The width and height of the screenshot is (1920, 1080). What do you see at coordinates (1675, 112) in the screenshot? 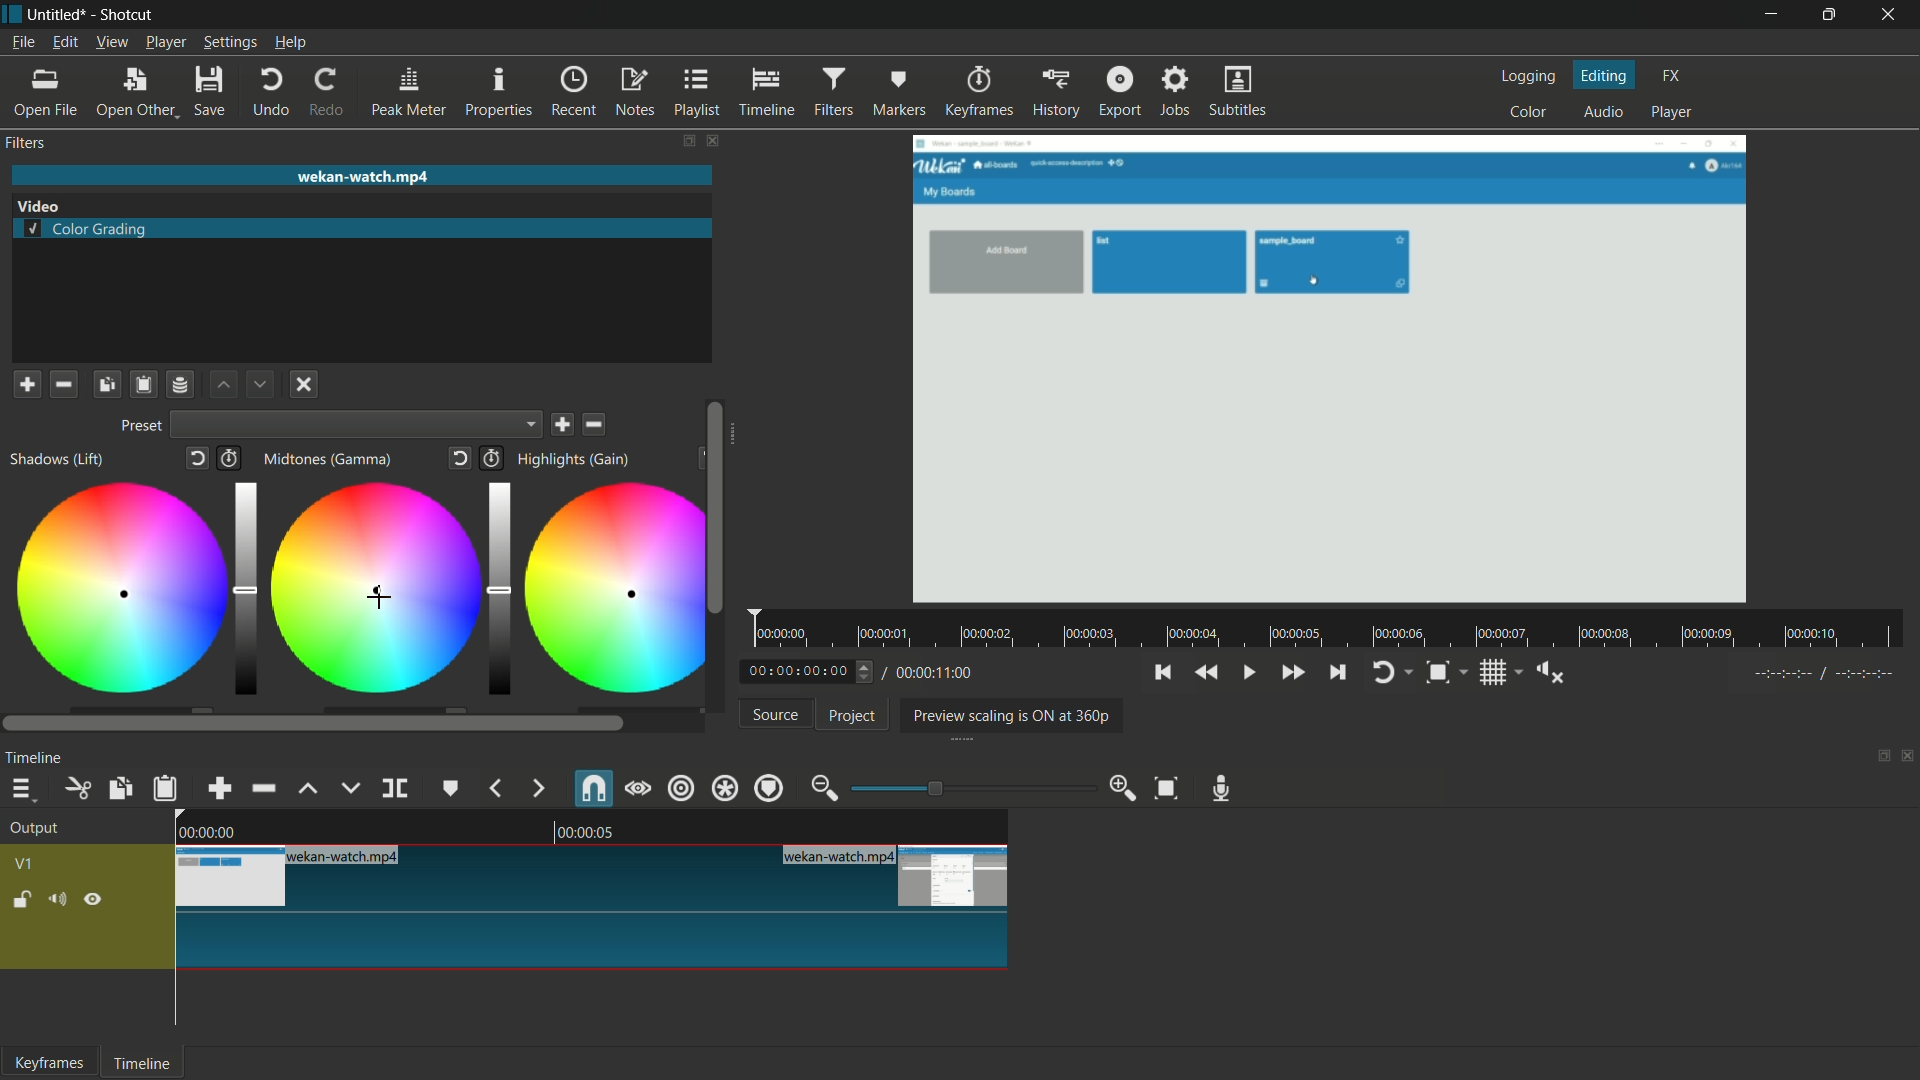
I see `player` at bounding box center [1675, 112].